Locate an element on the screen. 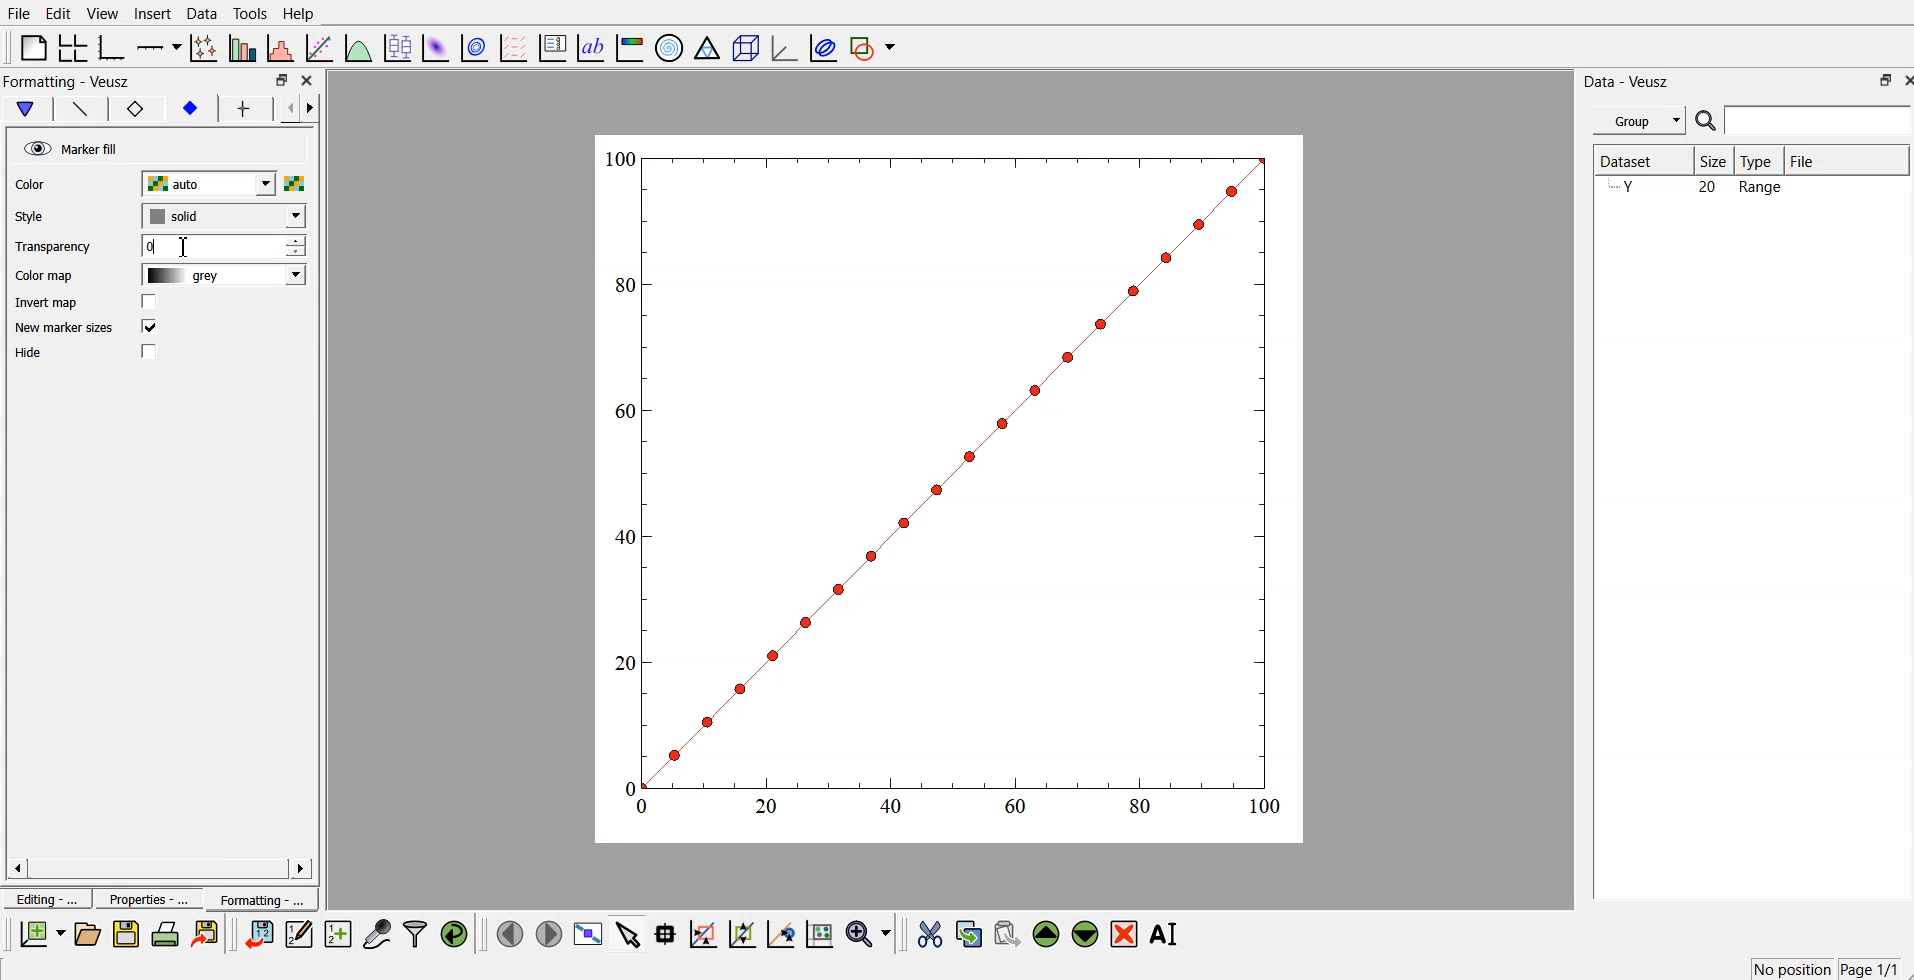 Image resolution: width=1914 pixels, height=980 pixels. Formatting is located at coordinates (260, 896).